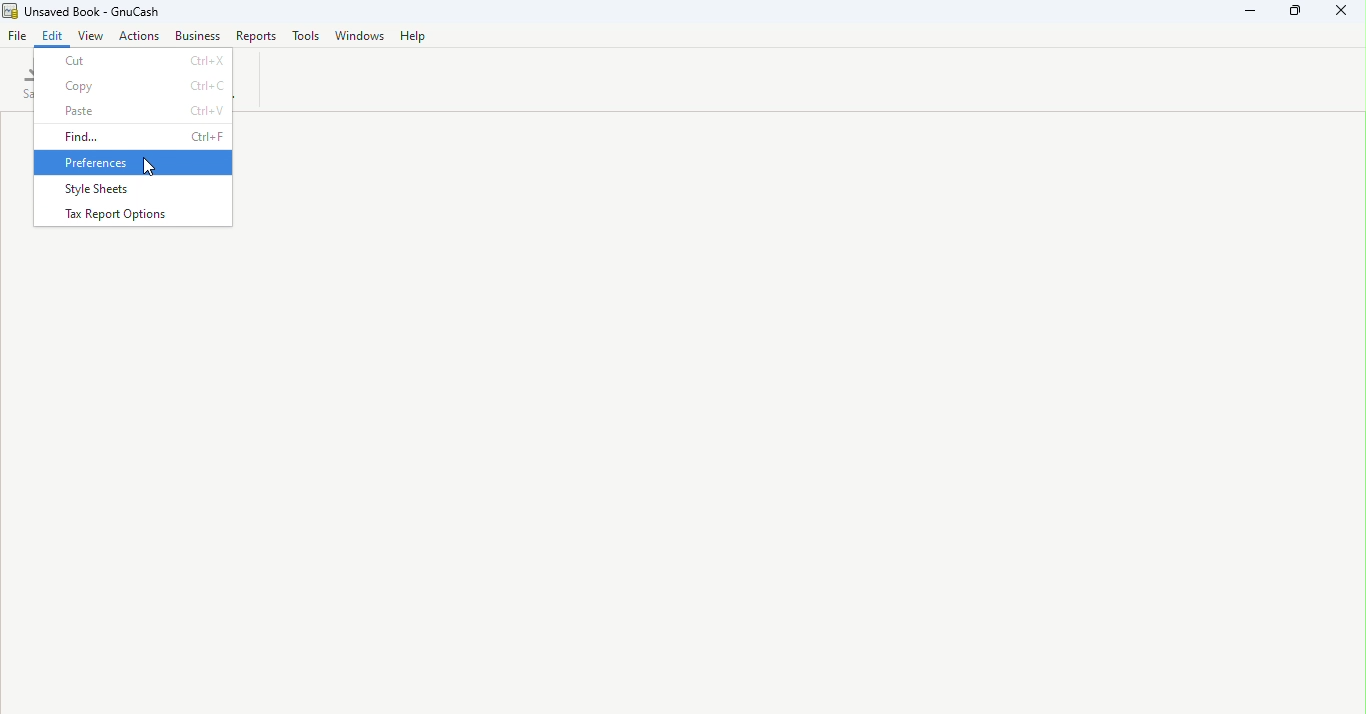  I want to click on Close, so click(1346, 16).